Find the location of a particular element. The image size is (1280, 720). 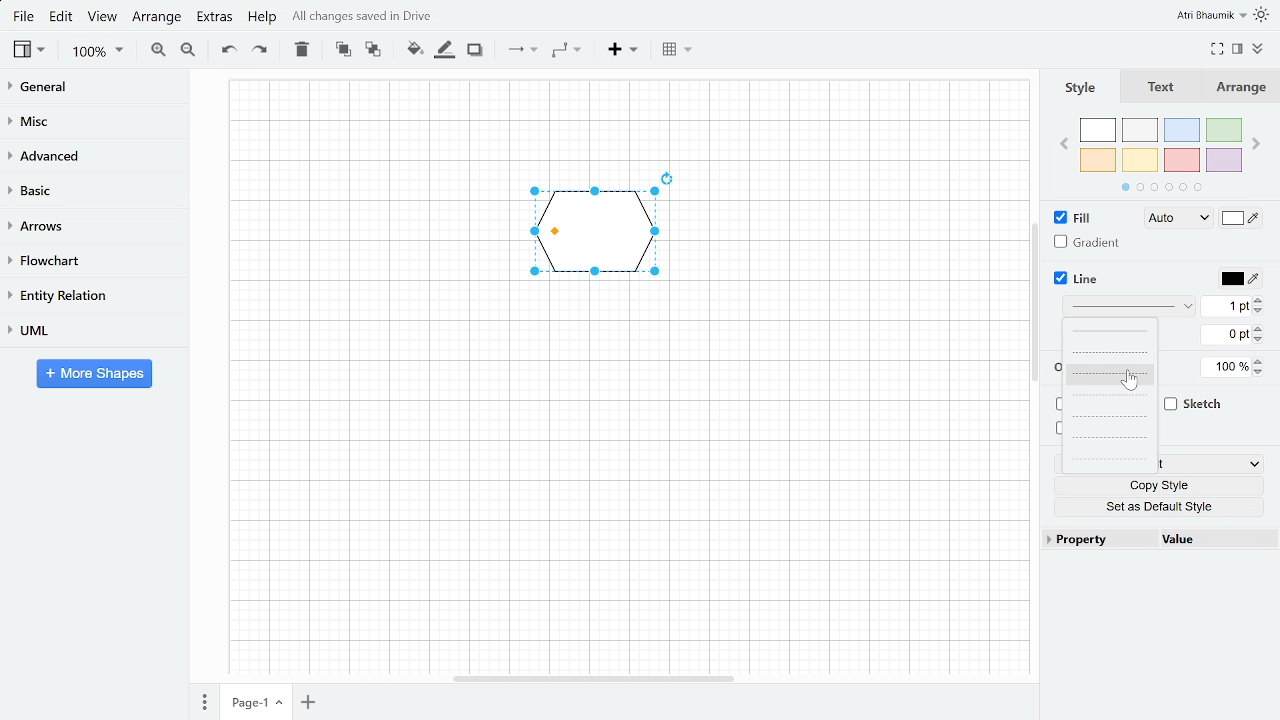

FIll is located at coordinates (1073, 216).